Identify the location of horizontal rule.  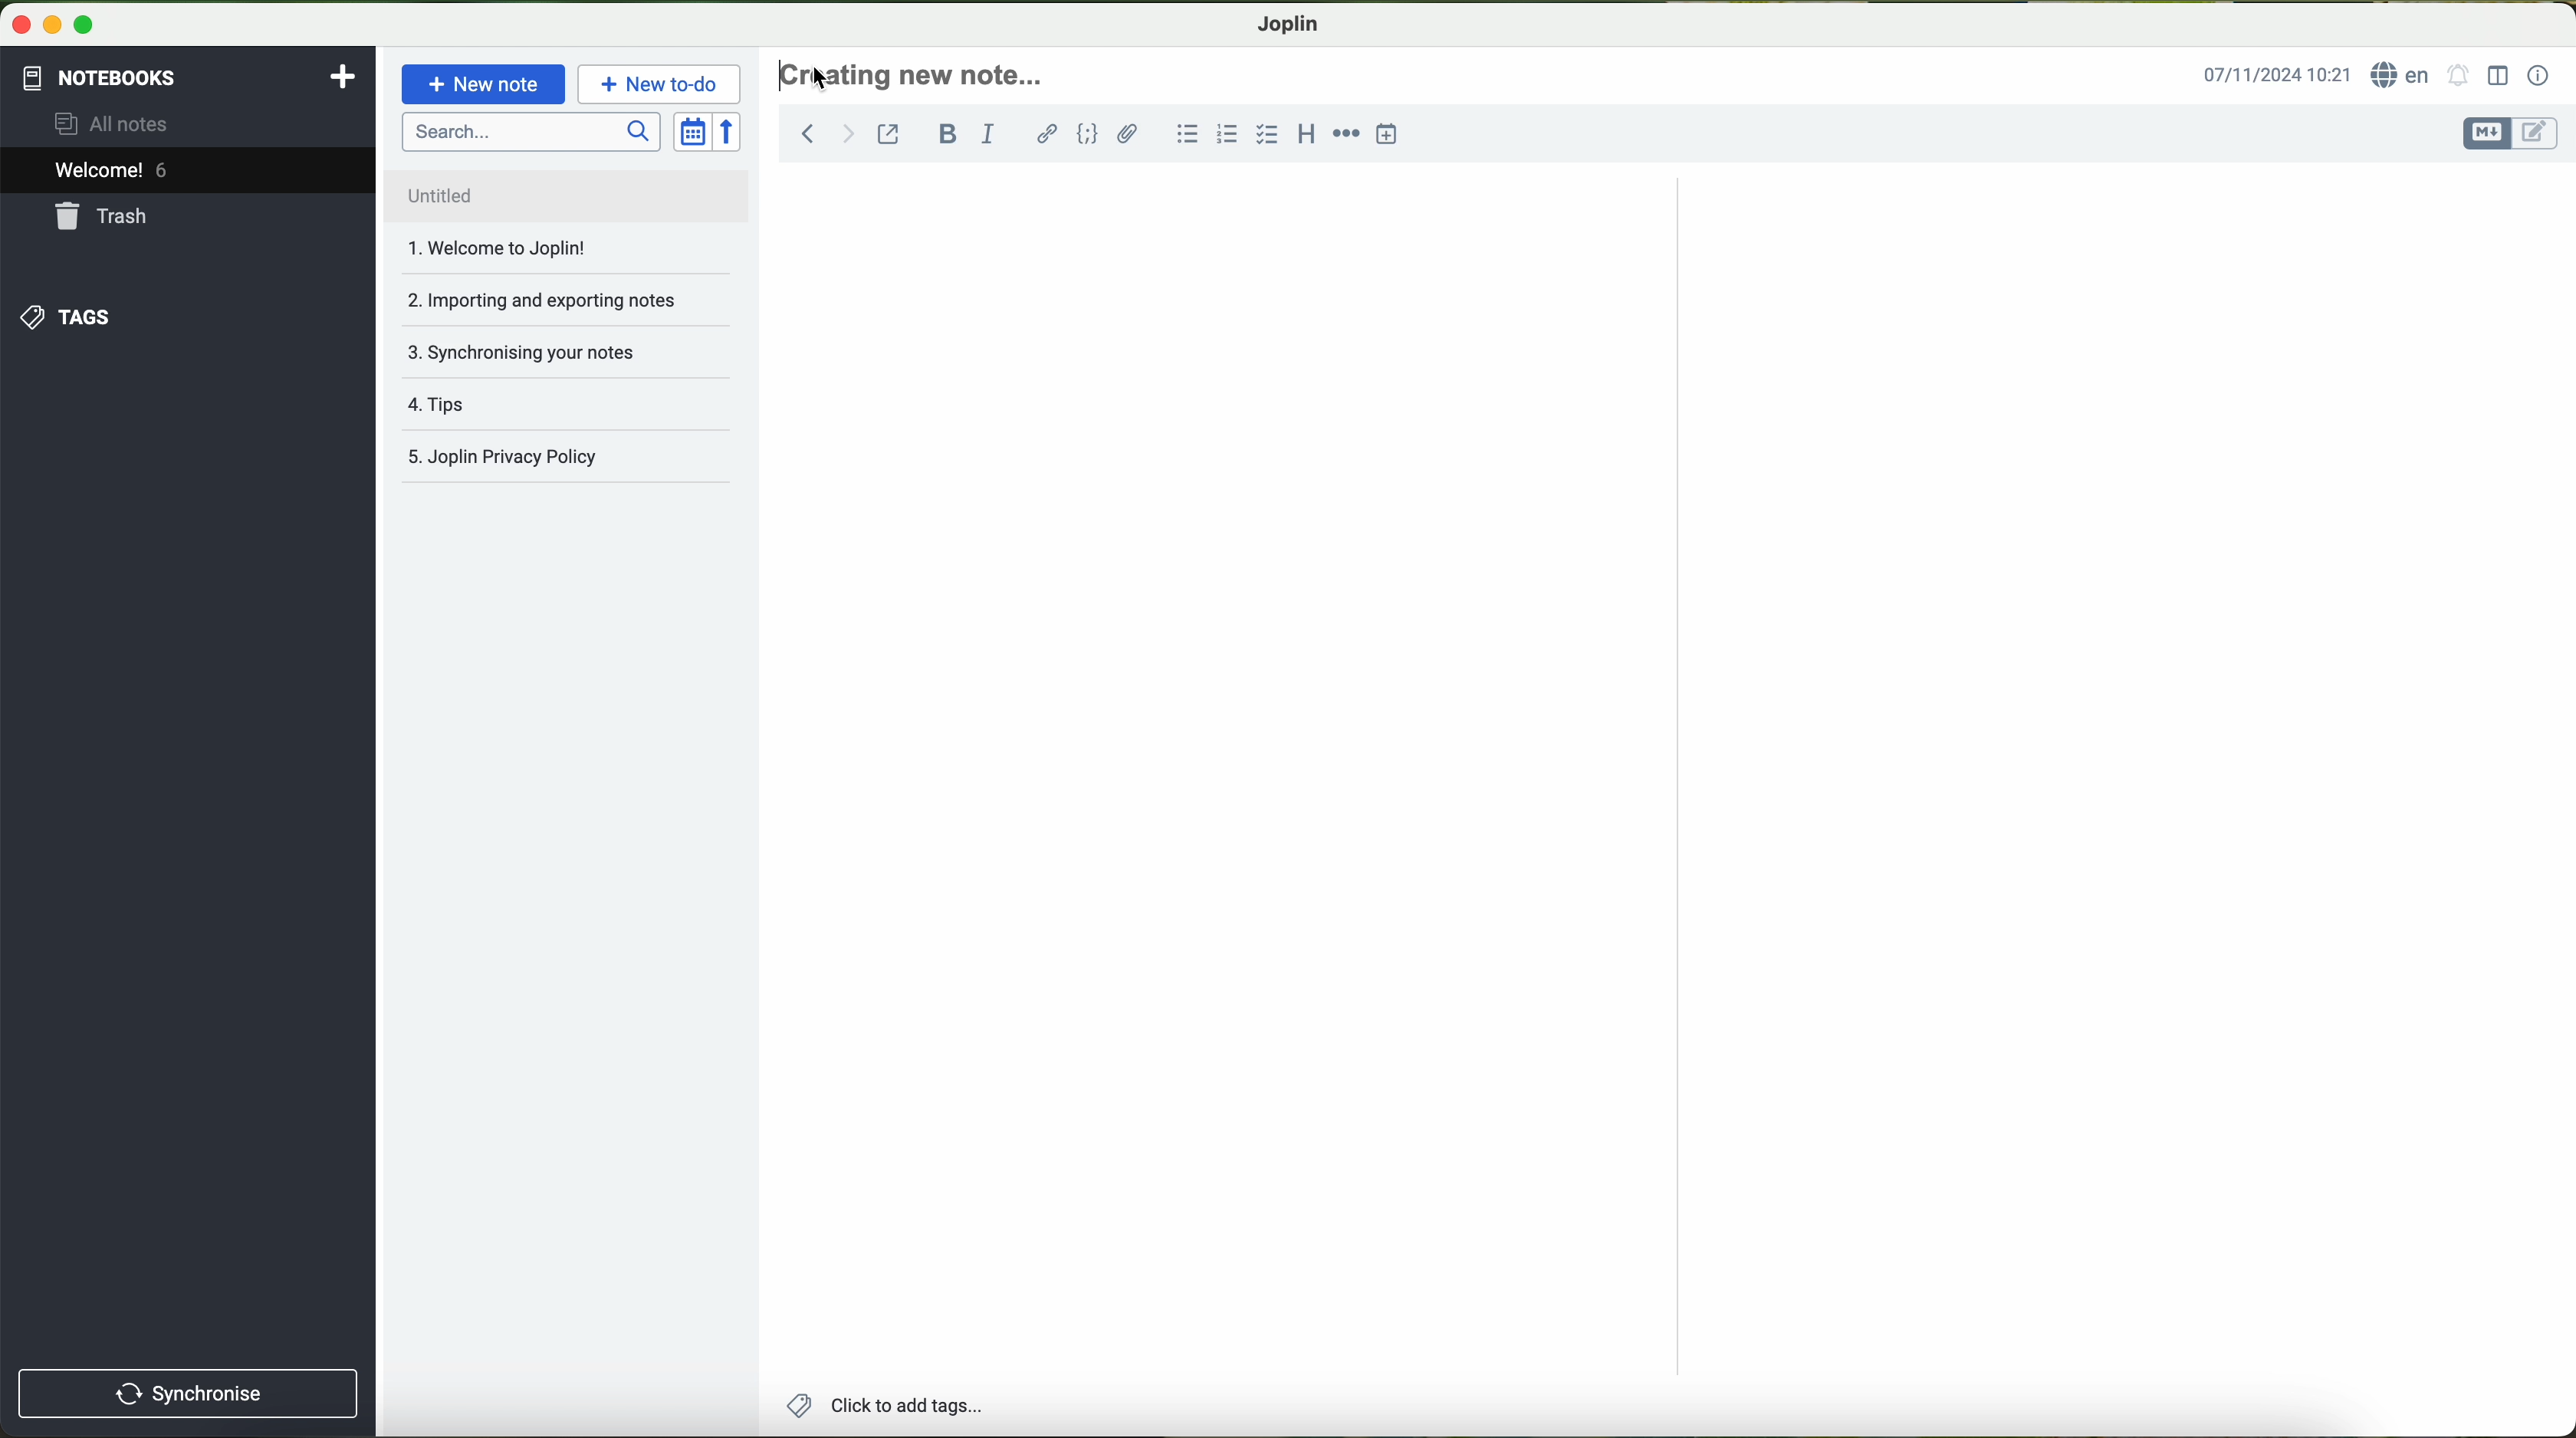
(1346, 135).